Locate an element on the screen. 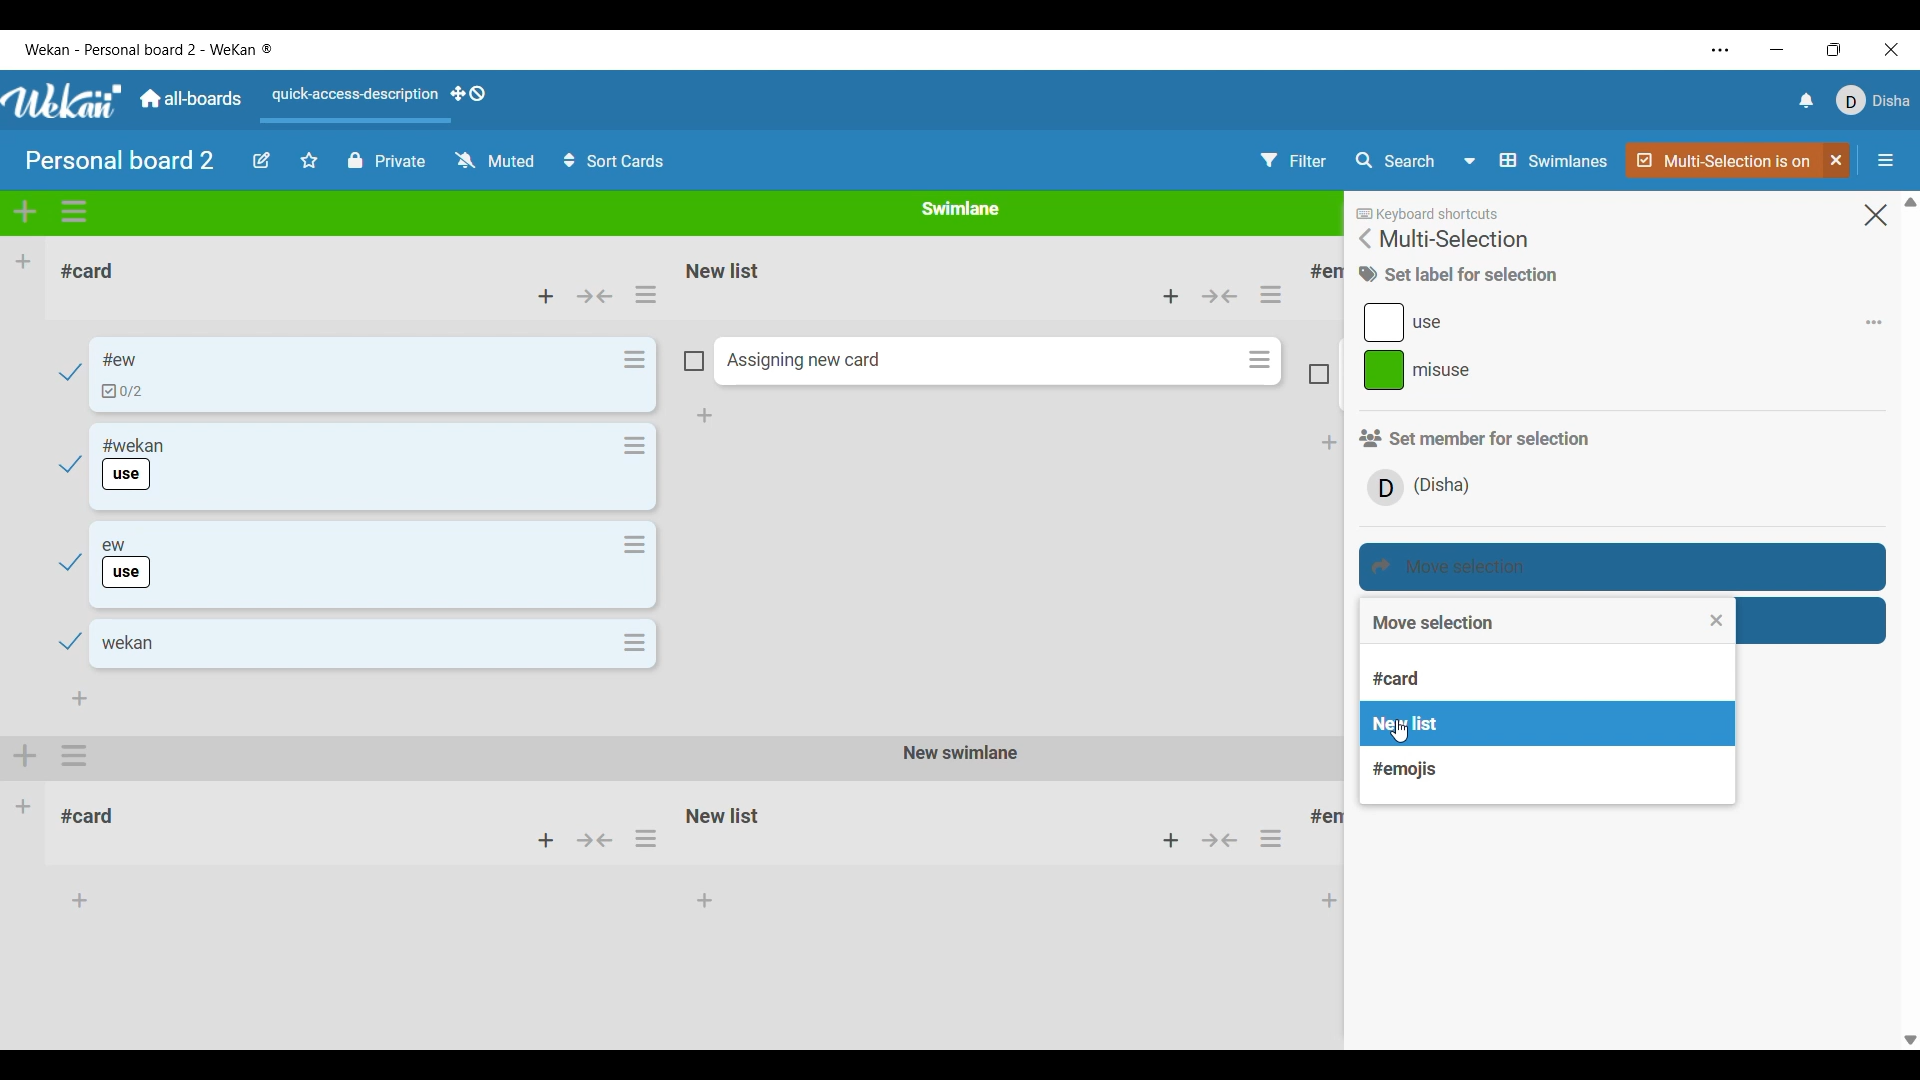 Image resolution: width=1920 pixels, height=1080 pixels. Minimize is located at coordinates (1777, 49).